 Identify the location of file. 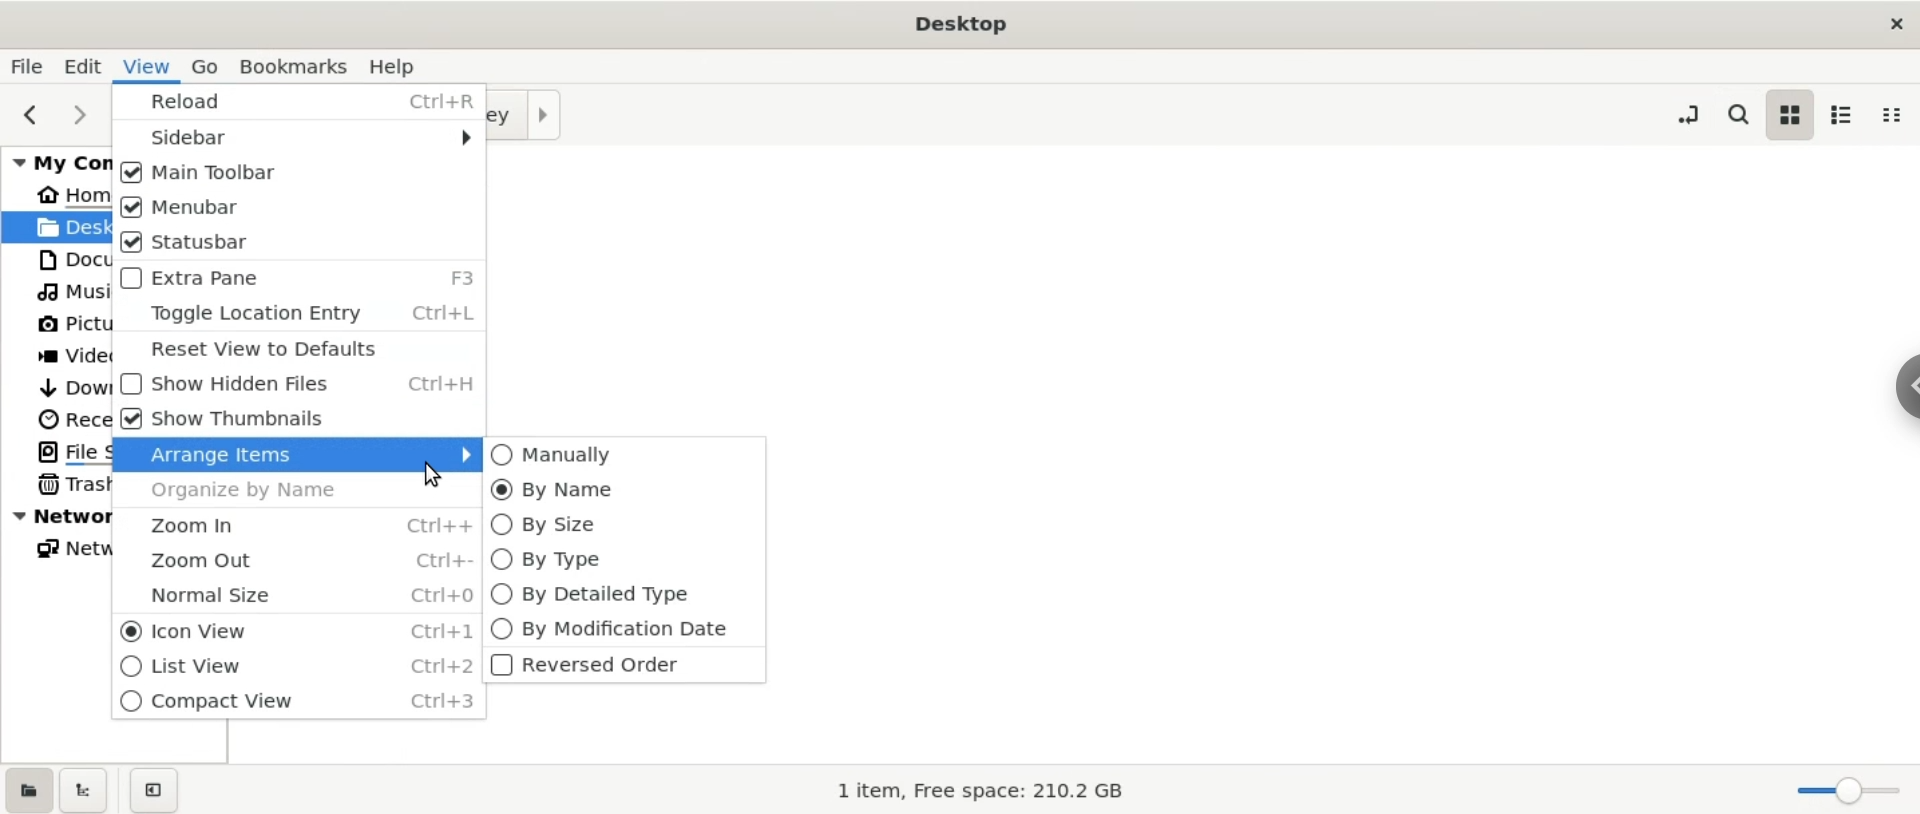
(31, 67).